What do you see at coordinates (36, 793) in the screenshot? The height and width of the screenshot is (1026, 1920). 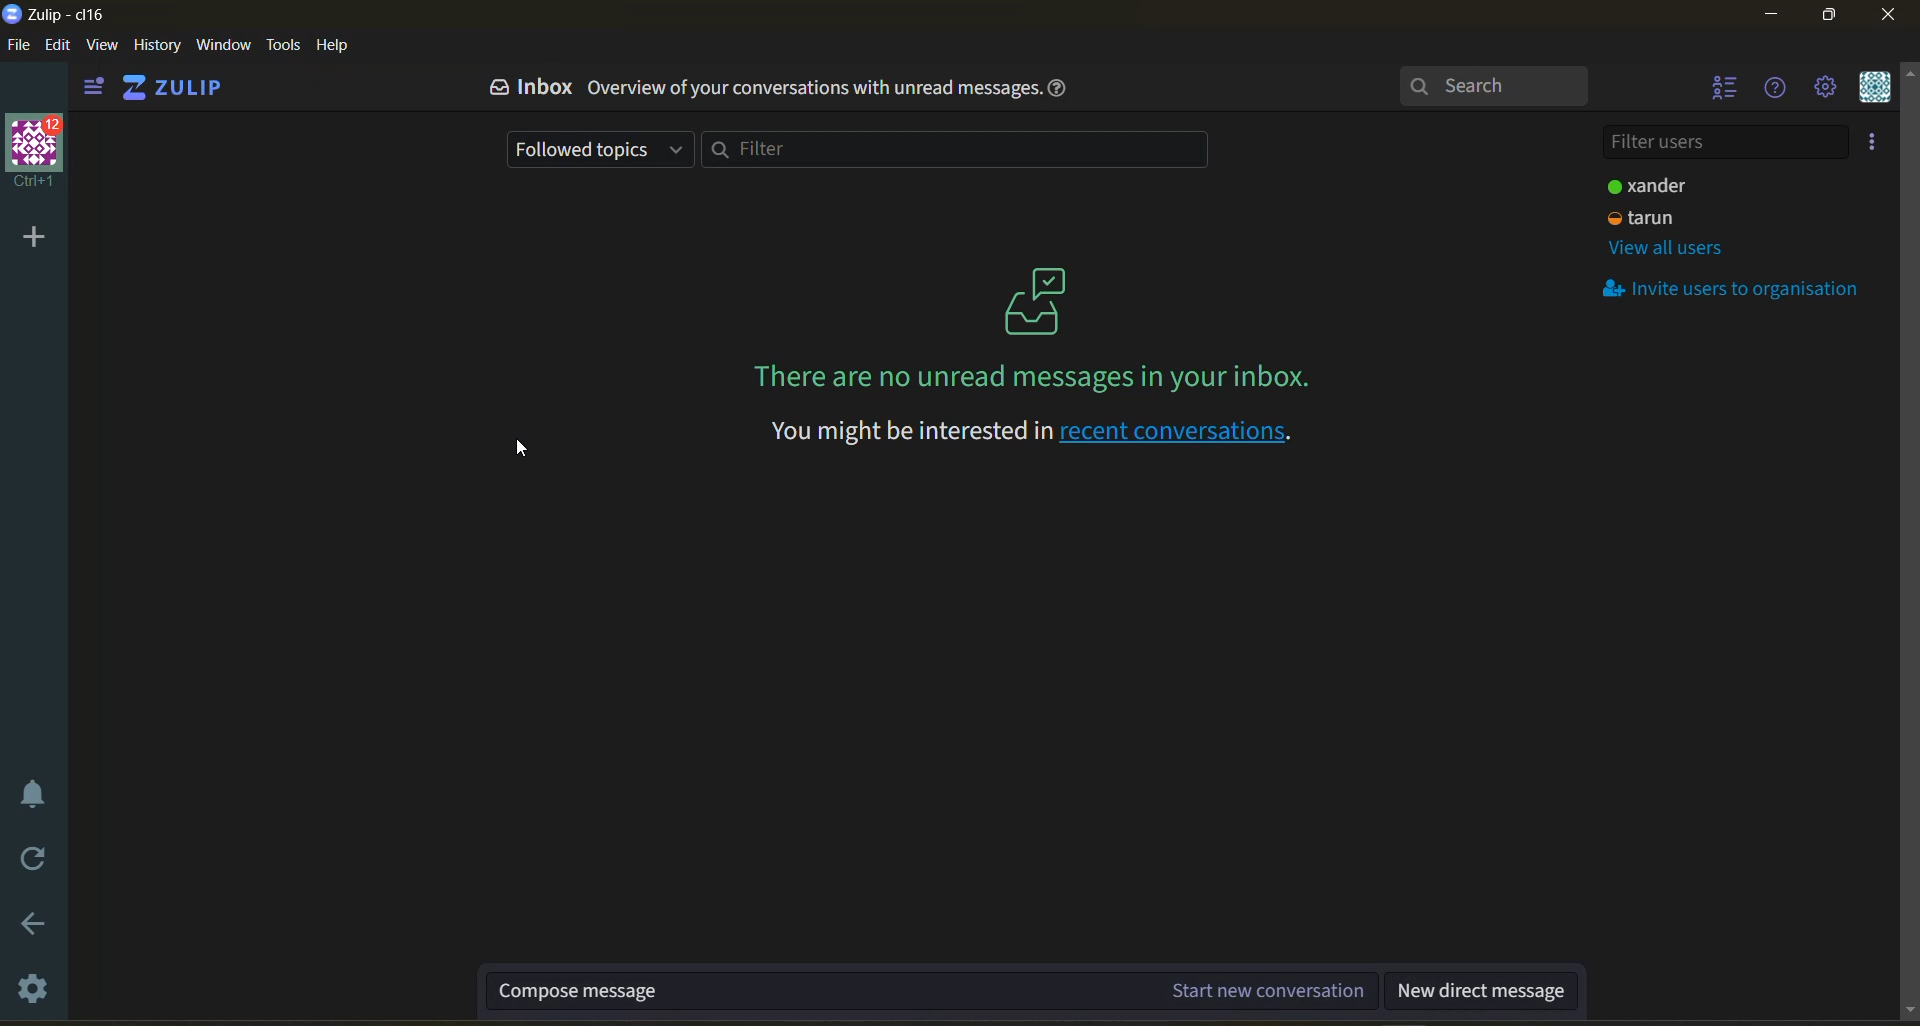 I see `enable do not disturb` at bounding box center [36, 793].